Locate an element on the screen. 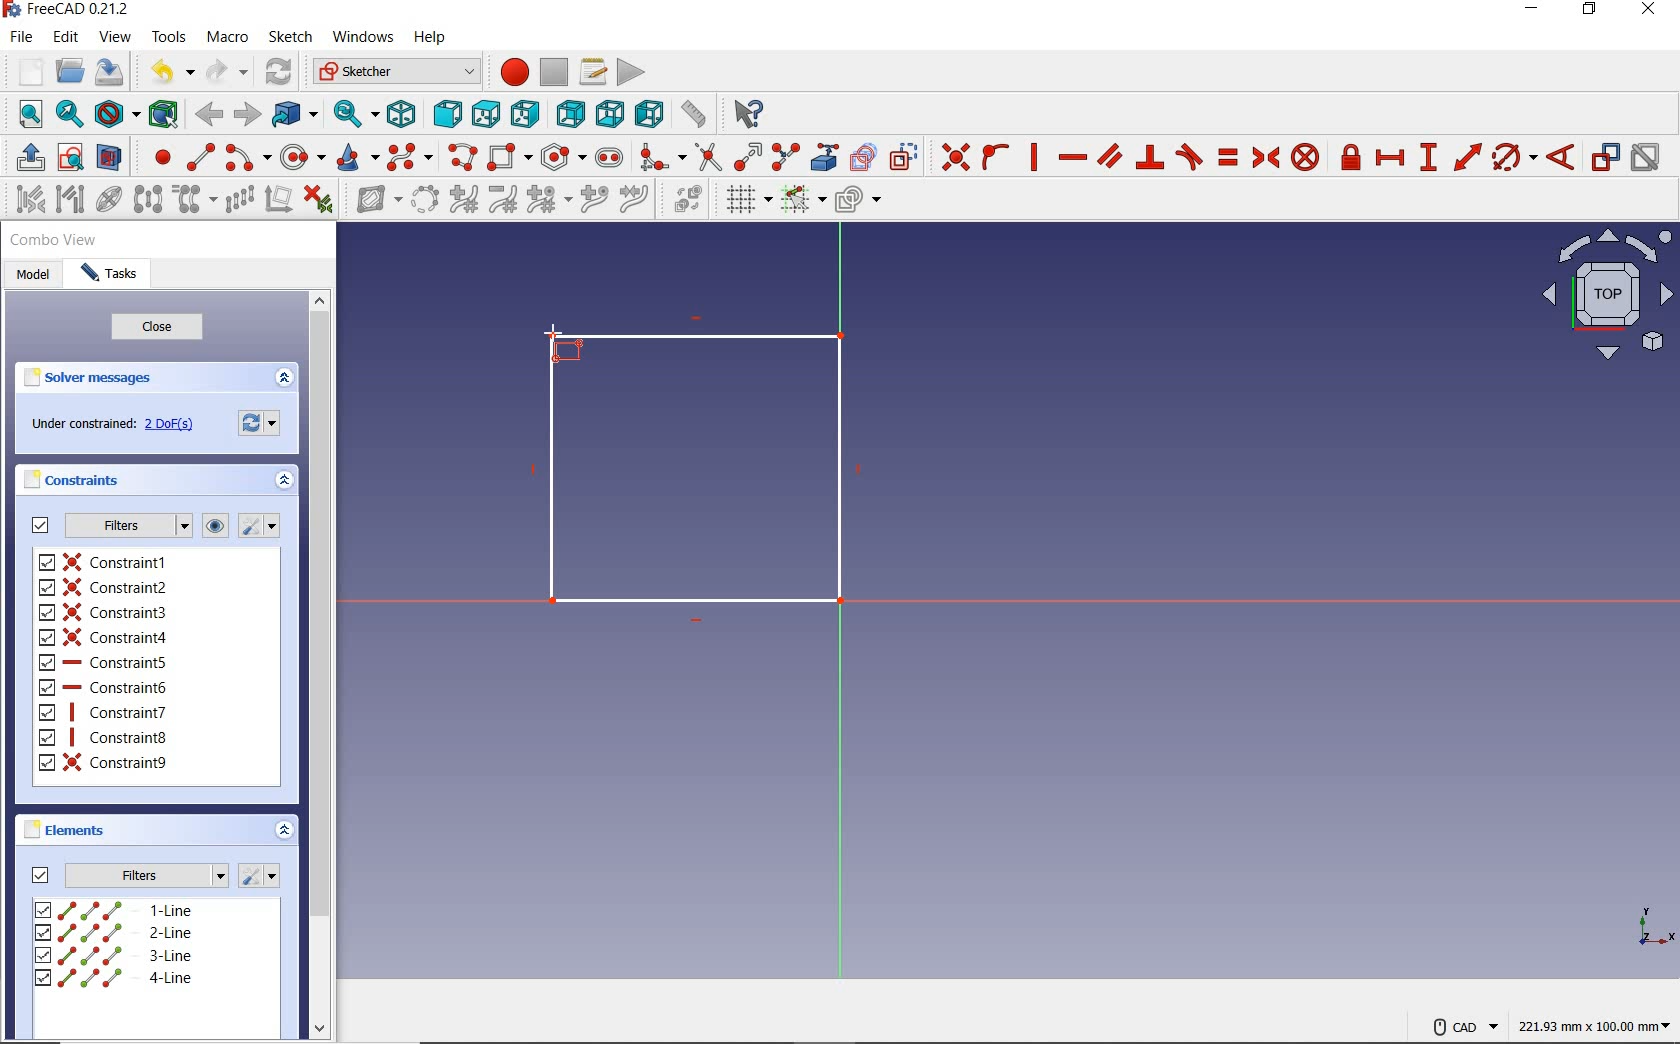 Image resolution: width=1680 pixels, height=1044 pixels. 221.93mmx100.00mm is located at coordinates (1594, 1026).